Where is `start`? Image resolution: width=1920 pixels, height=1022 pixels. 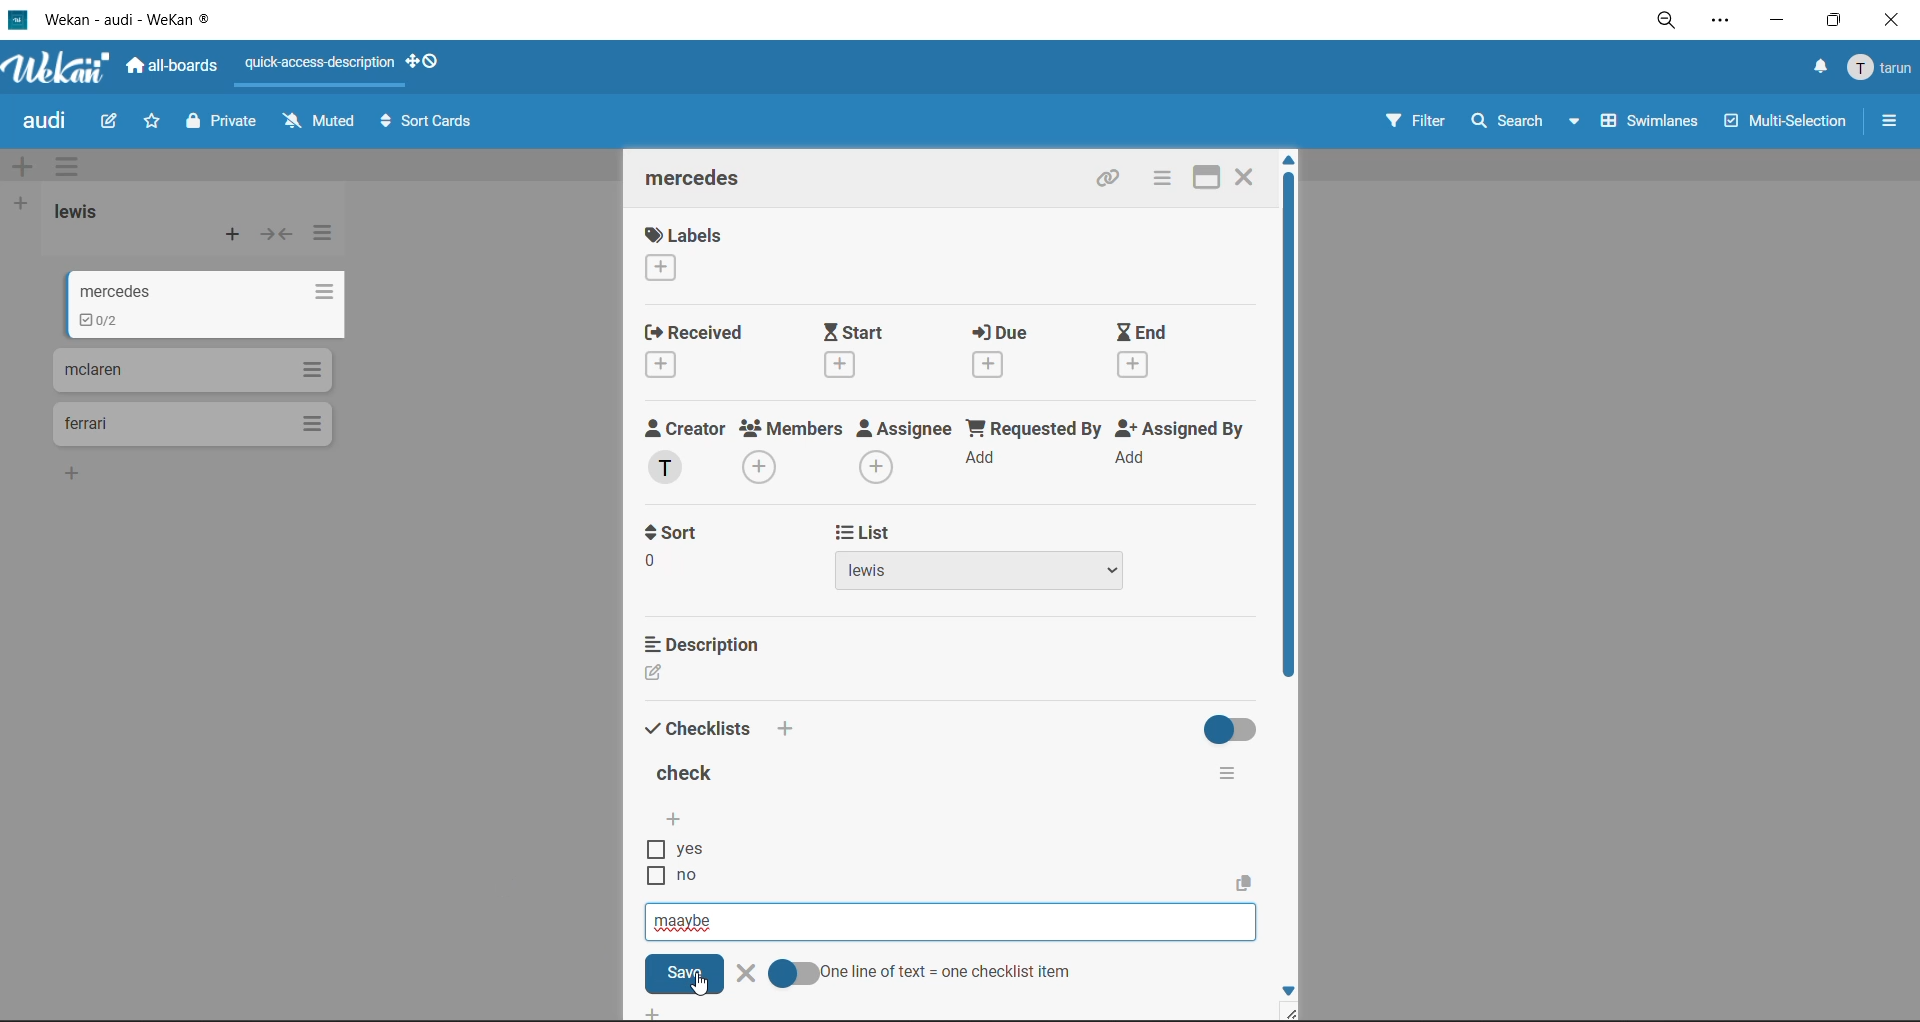
start is located at coordinates (863, 332).